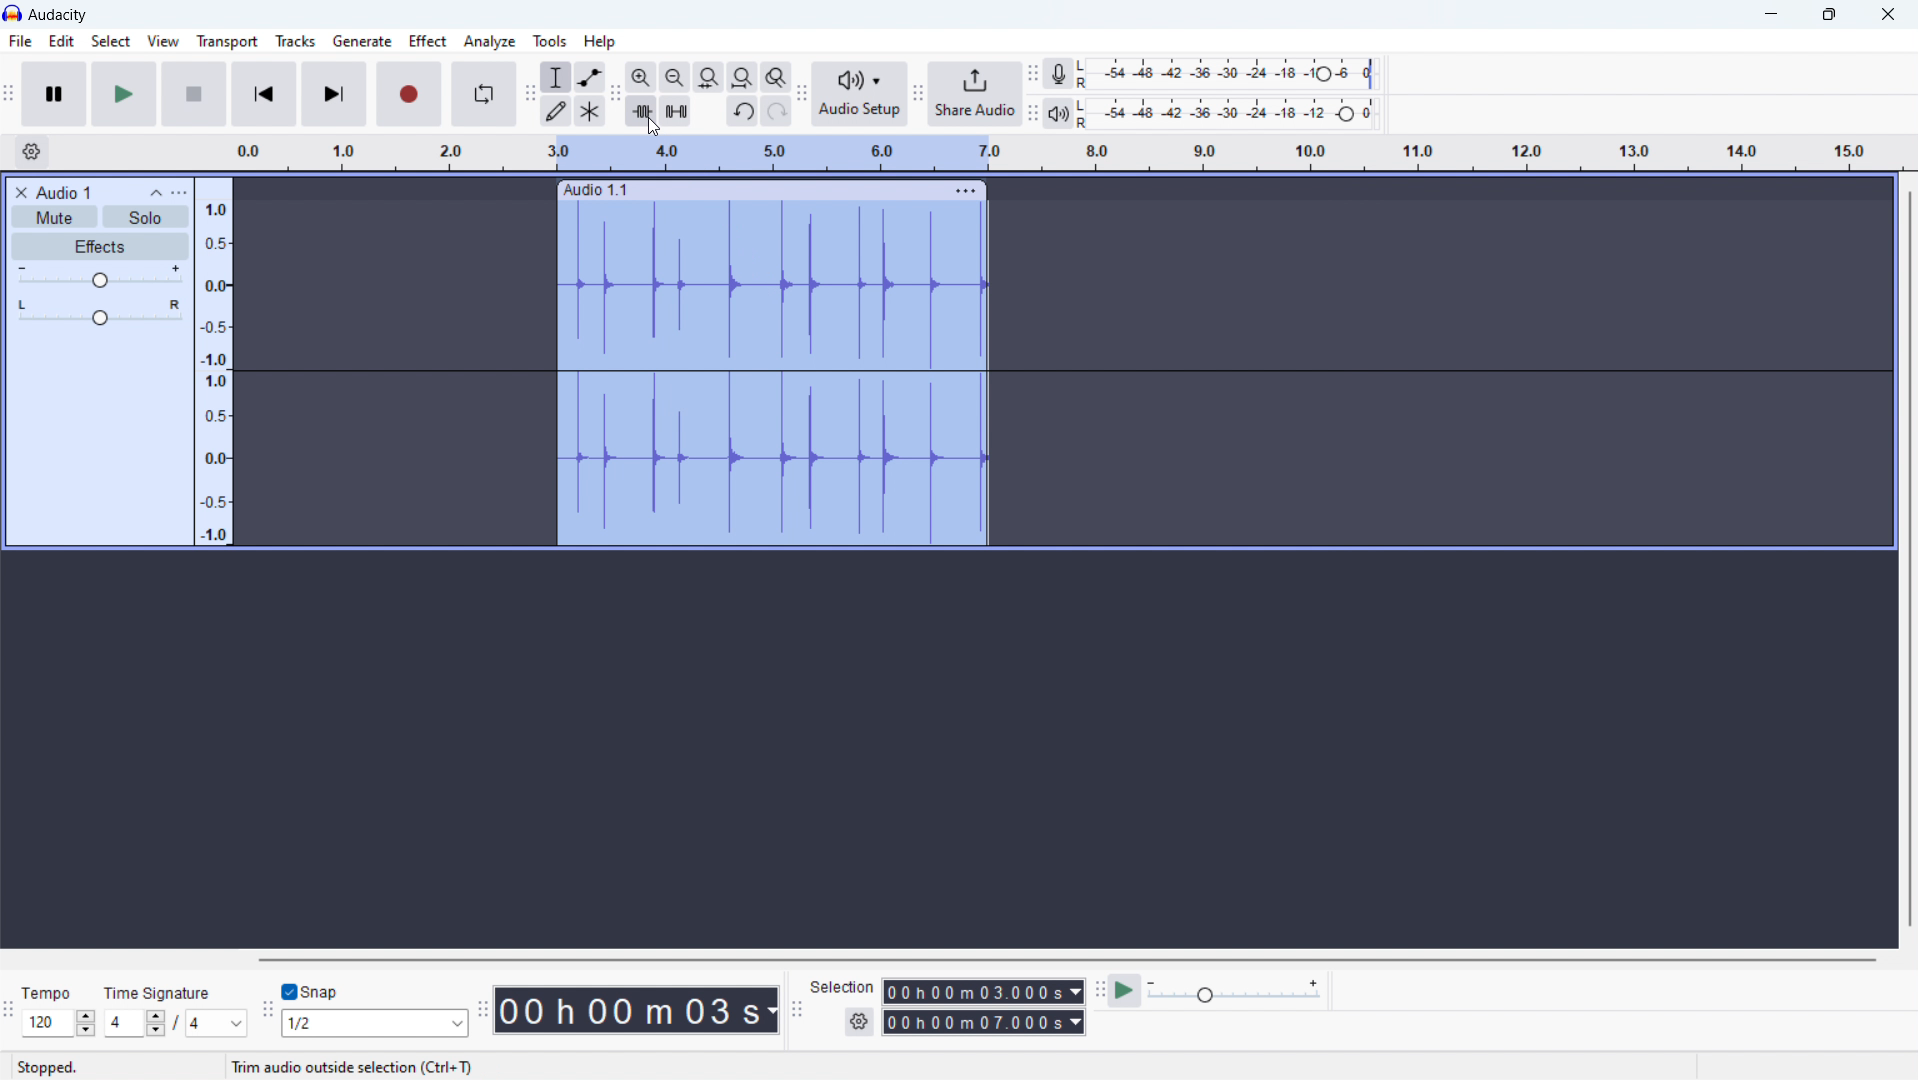  What do you see at coordinates (975, 94) in the screenshot?
I see `share audio ` at bounding box center [975, 94].